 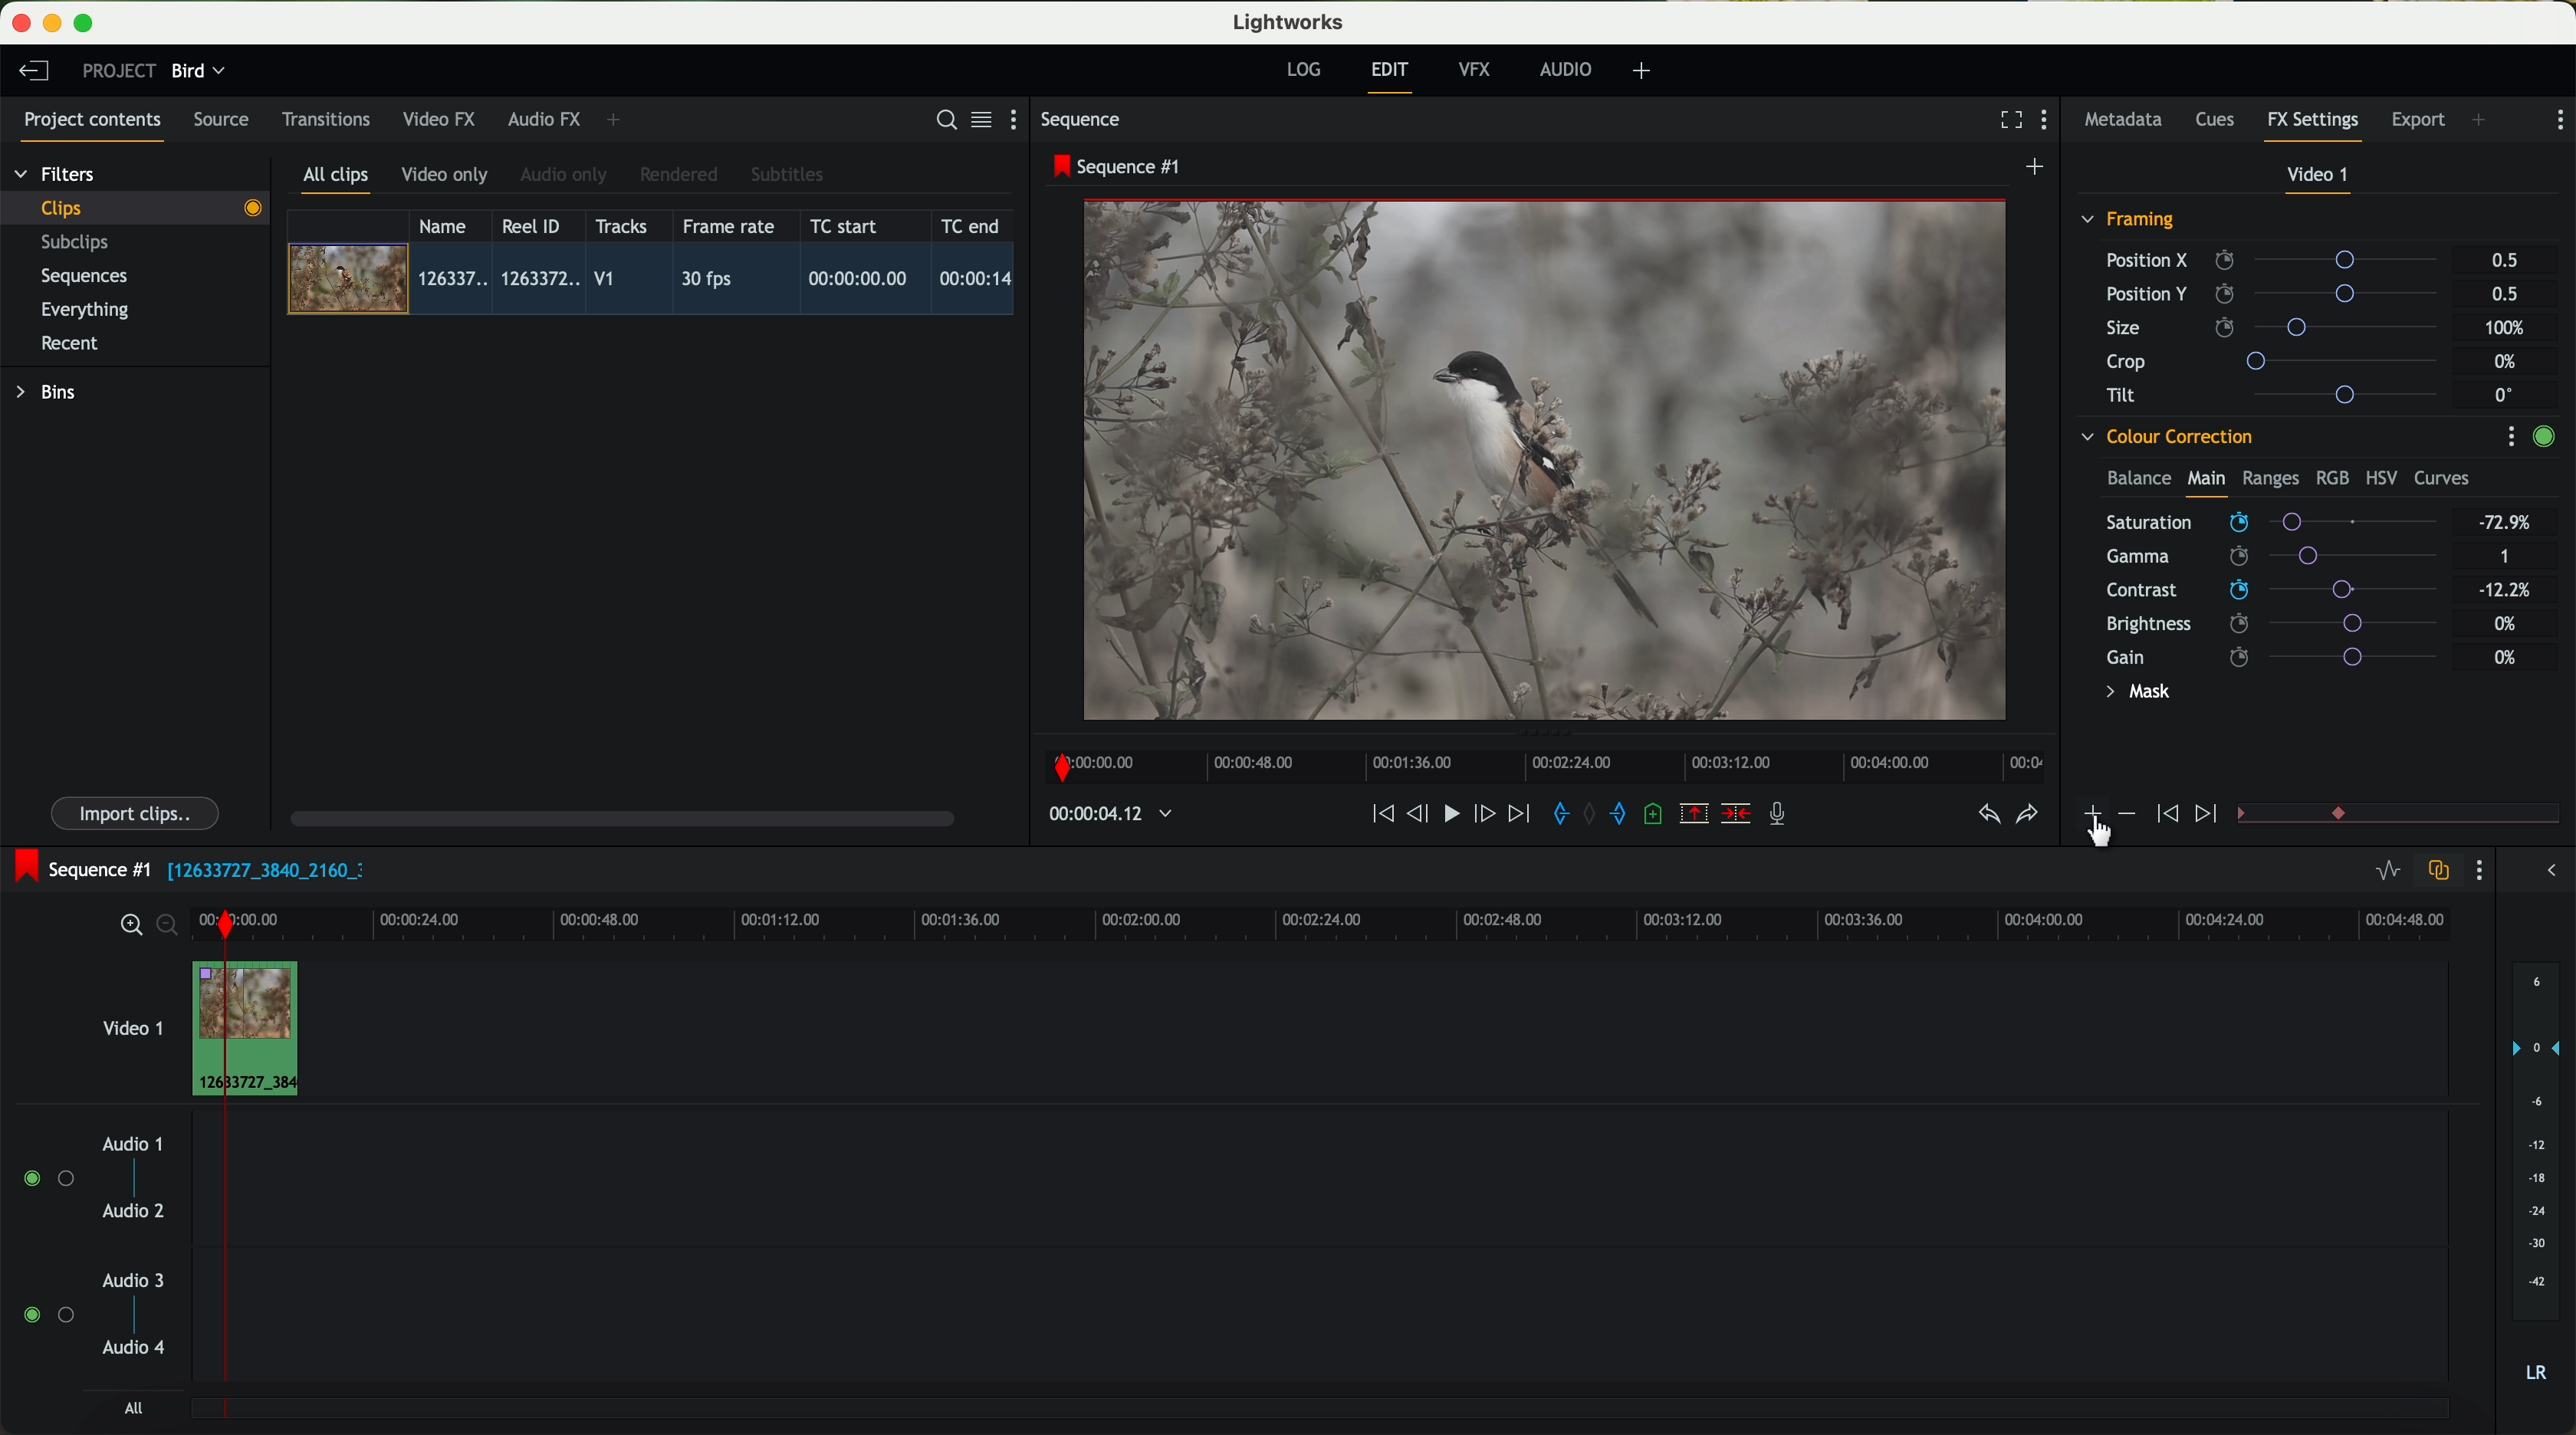 I want to click on delete/cut, so click(x=1736, y=814).